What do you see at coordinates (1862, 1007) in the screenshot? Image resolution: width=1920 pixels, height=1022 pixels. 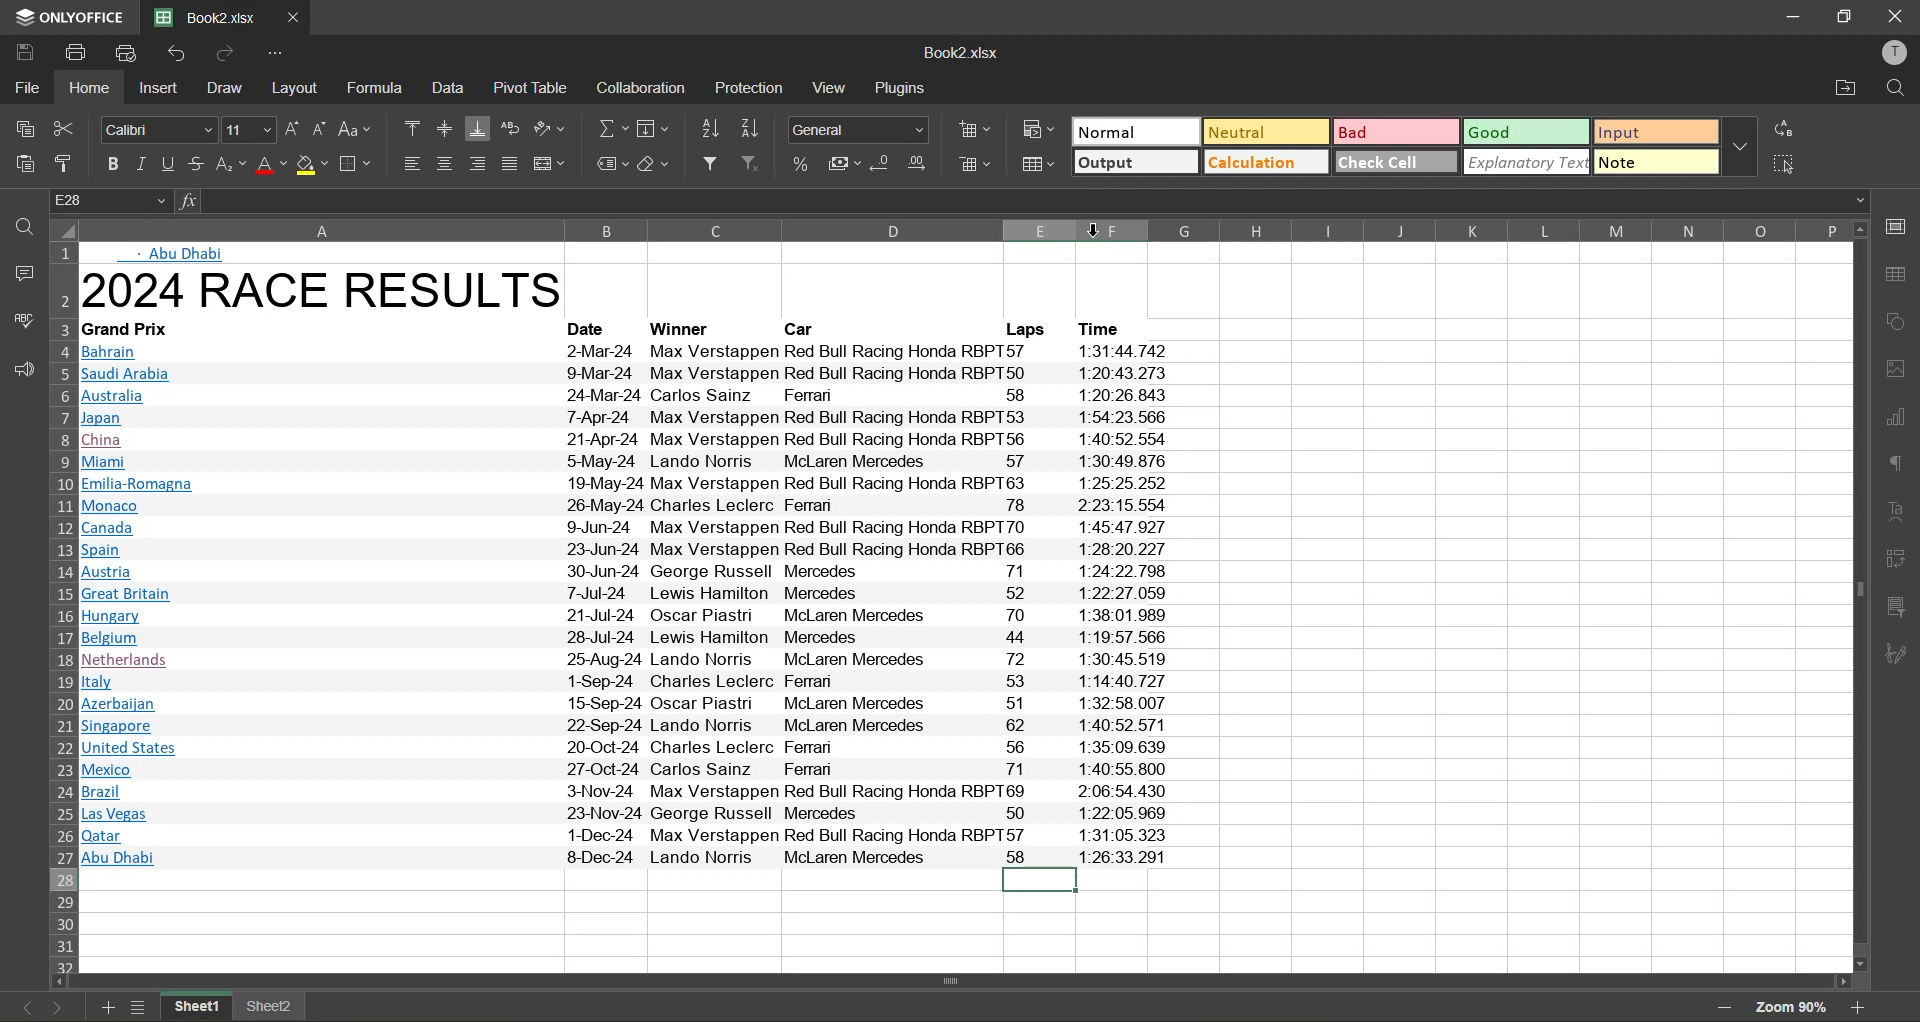 I see `zoom in` at bounding box center [1862, 1007].